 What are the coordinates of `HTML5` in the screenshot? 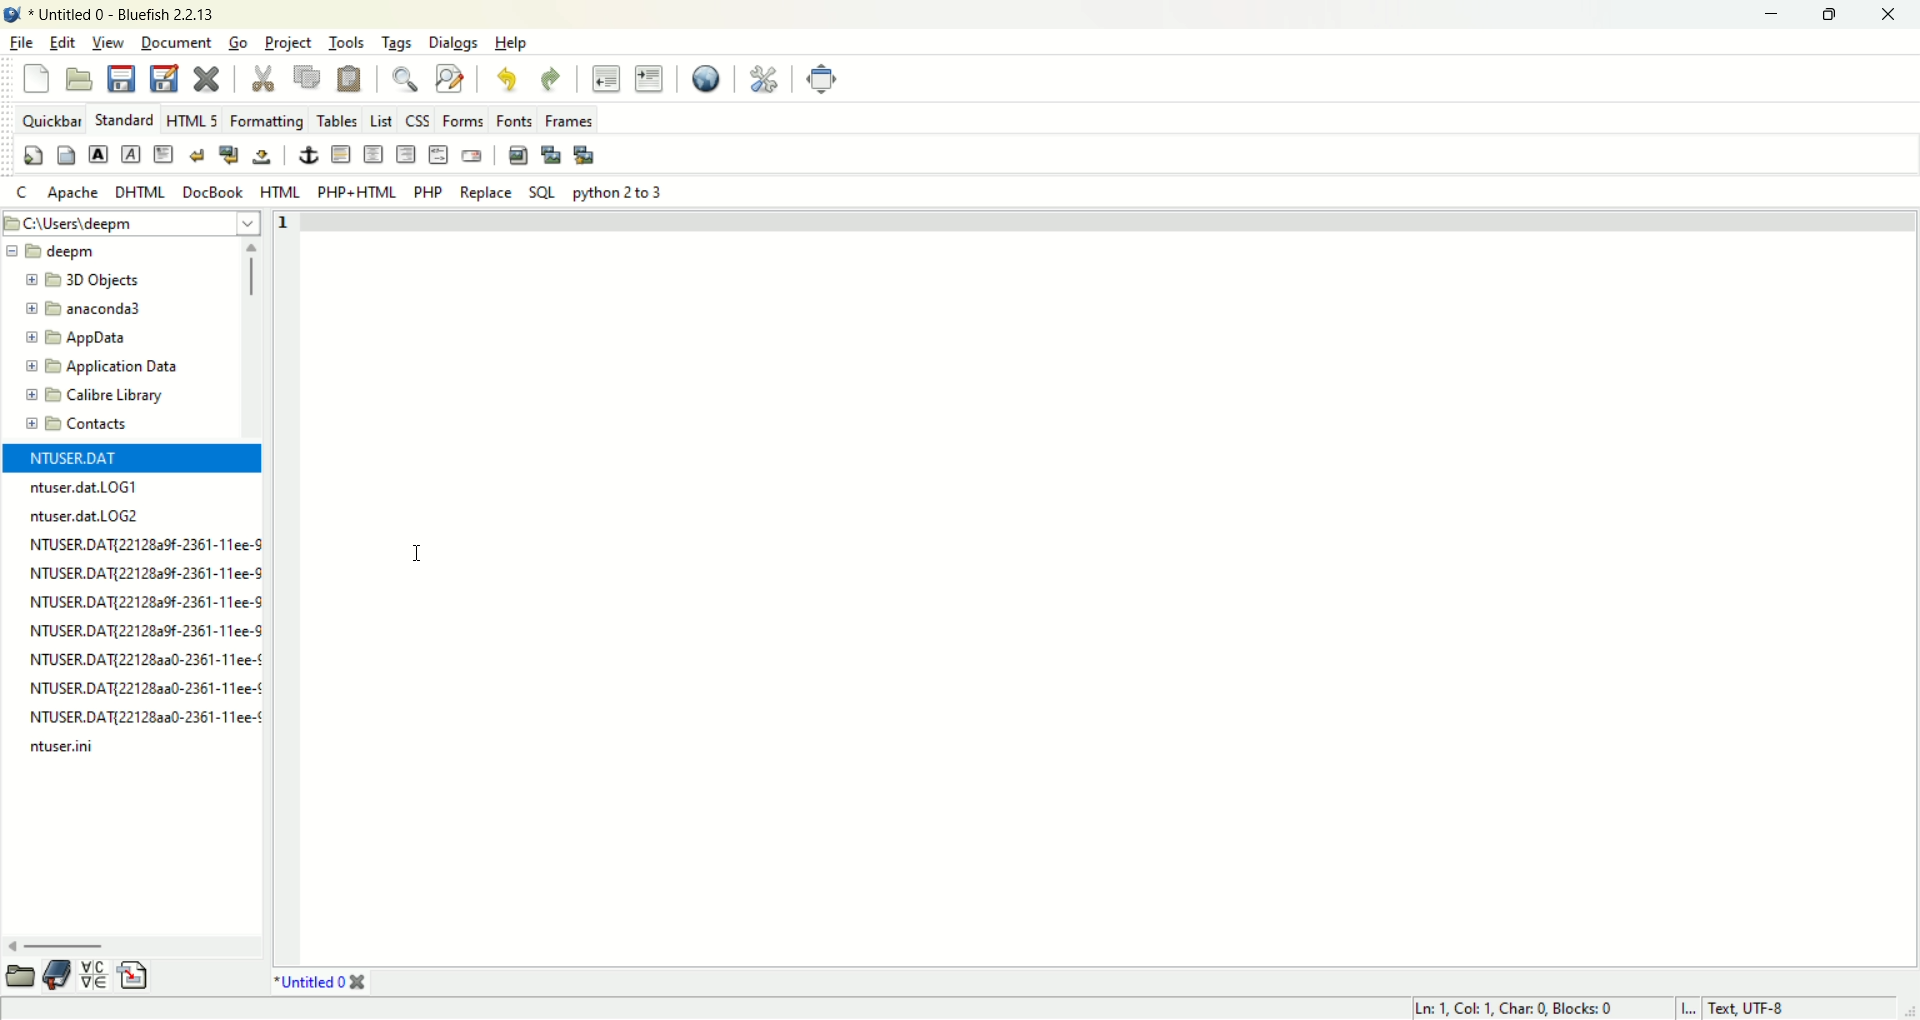 It's located at (191, 120).